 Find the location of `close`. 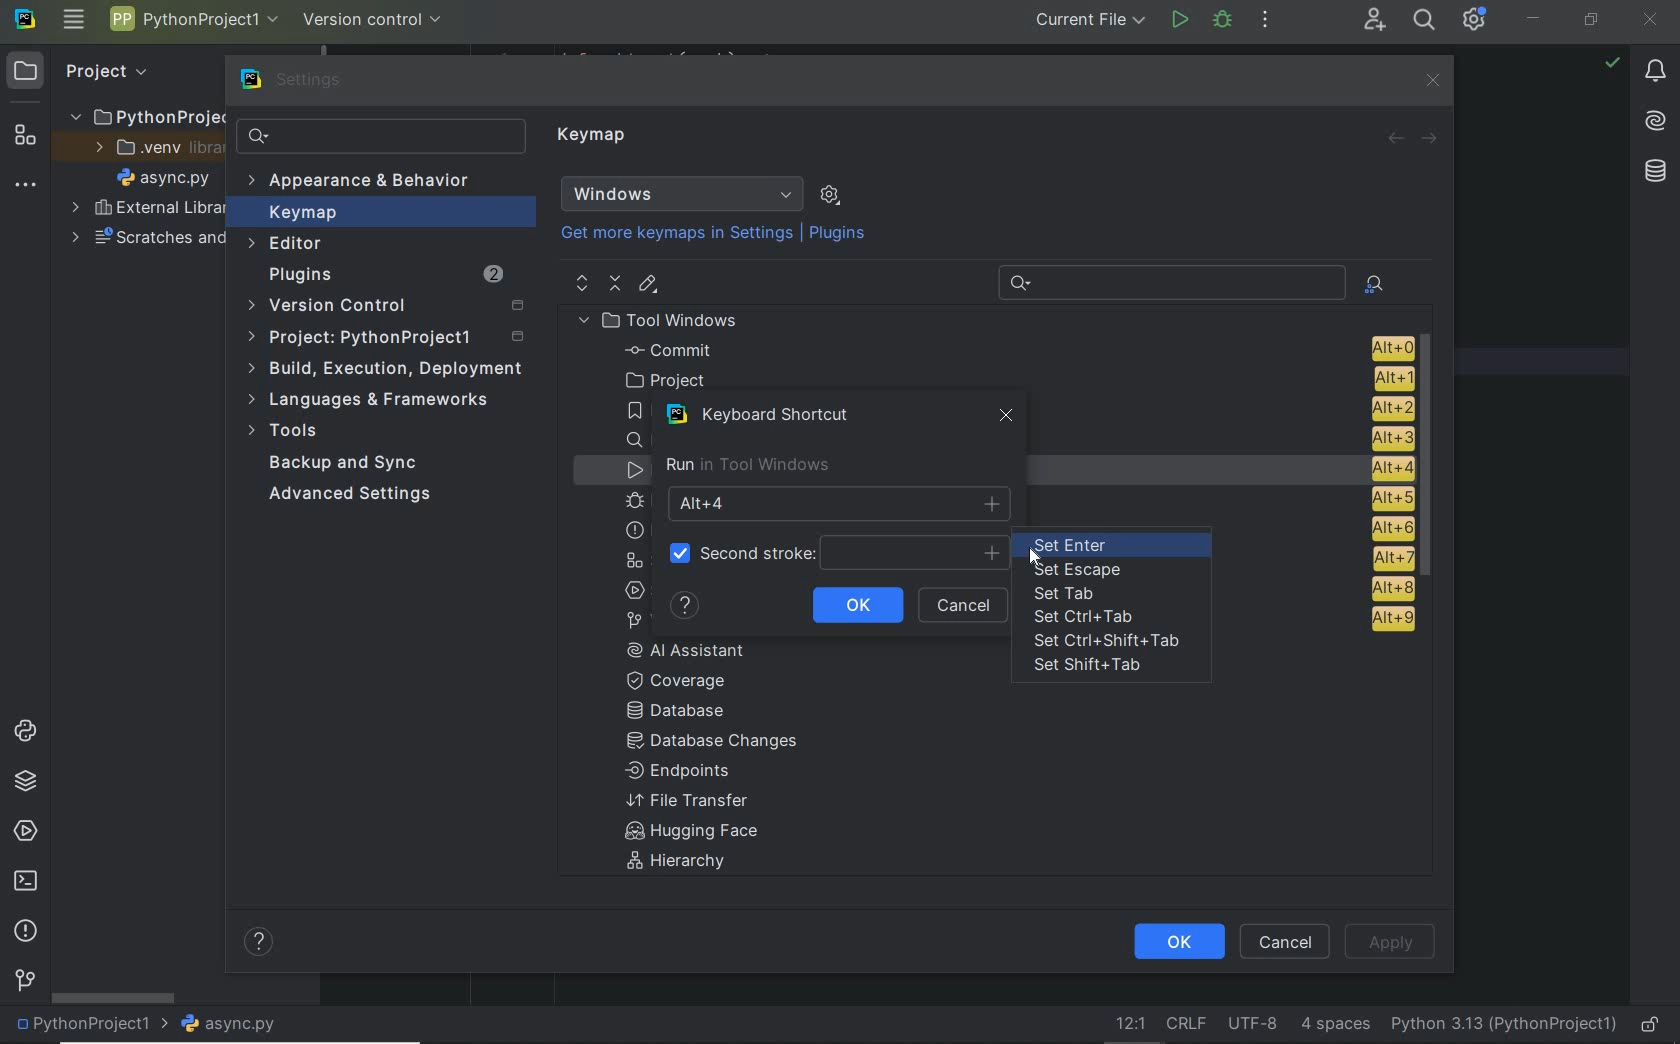

close is located at coordinates (1008, 420).